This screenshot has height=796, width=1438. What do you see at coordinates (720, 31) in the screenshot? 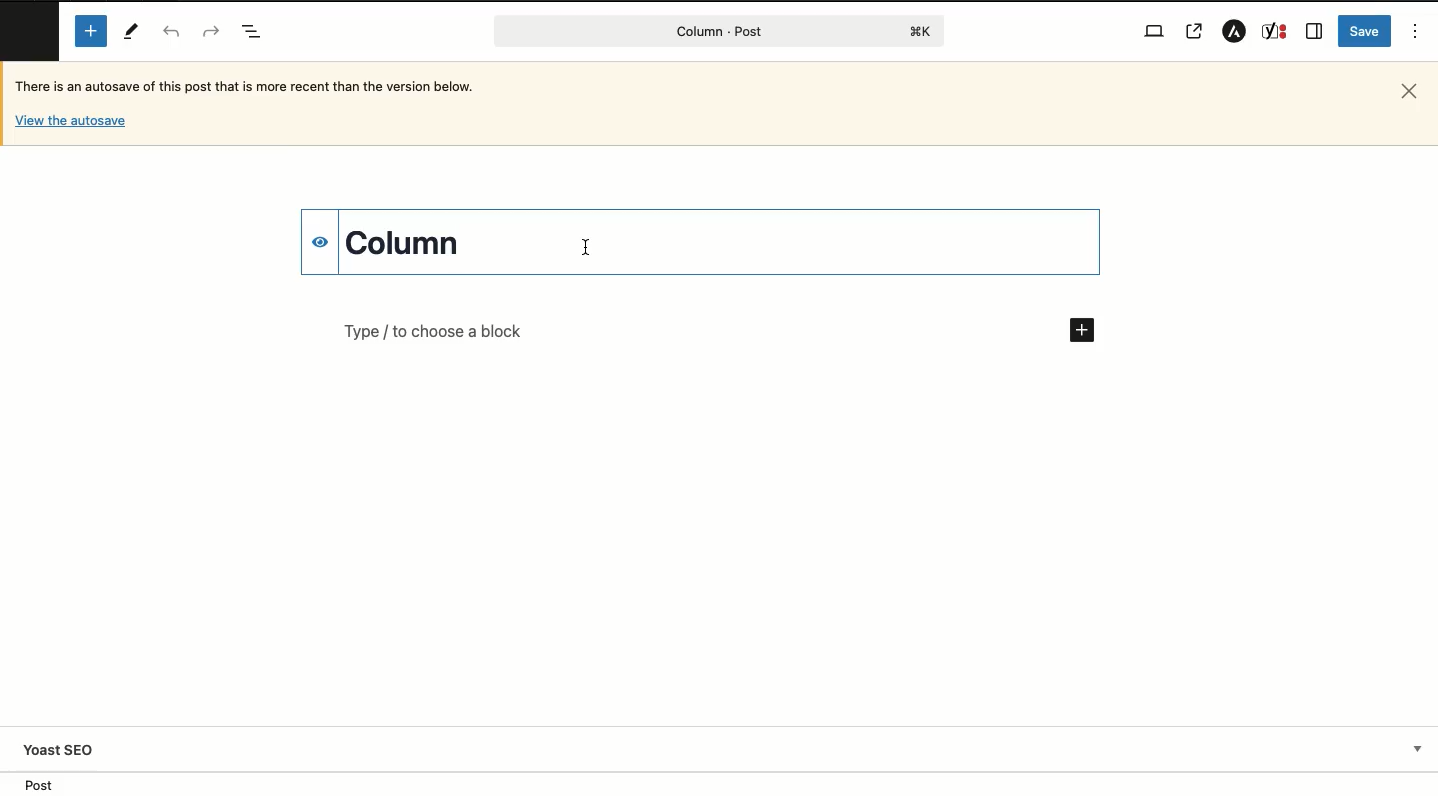
I see `Post` at bounding box center [720, 31].